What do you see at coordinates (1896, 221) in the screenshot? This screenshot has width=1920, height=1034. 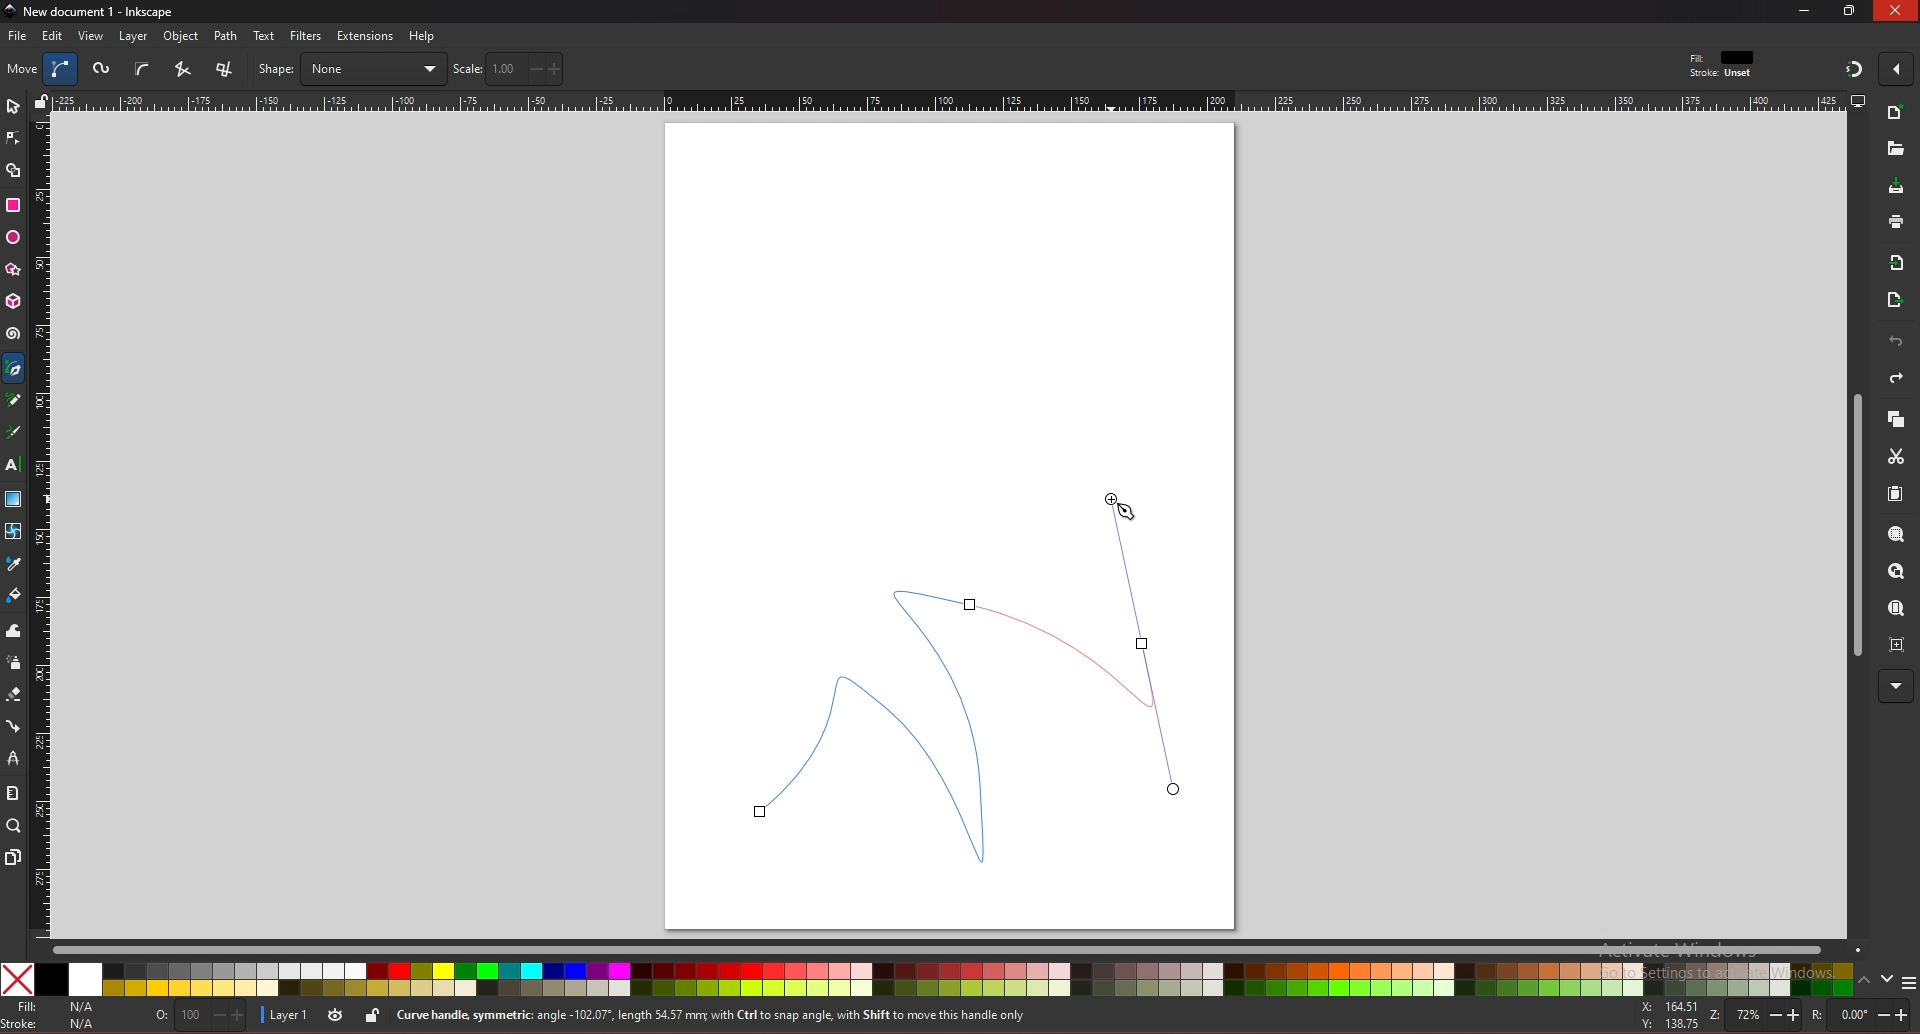 I see `print` at bounding box center [1896, 221].